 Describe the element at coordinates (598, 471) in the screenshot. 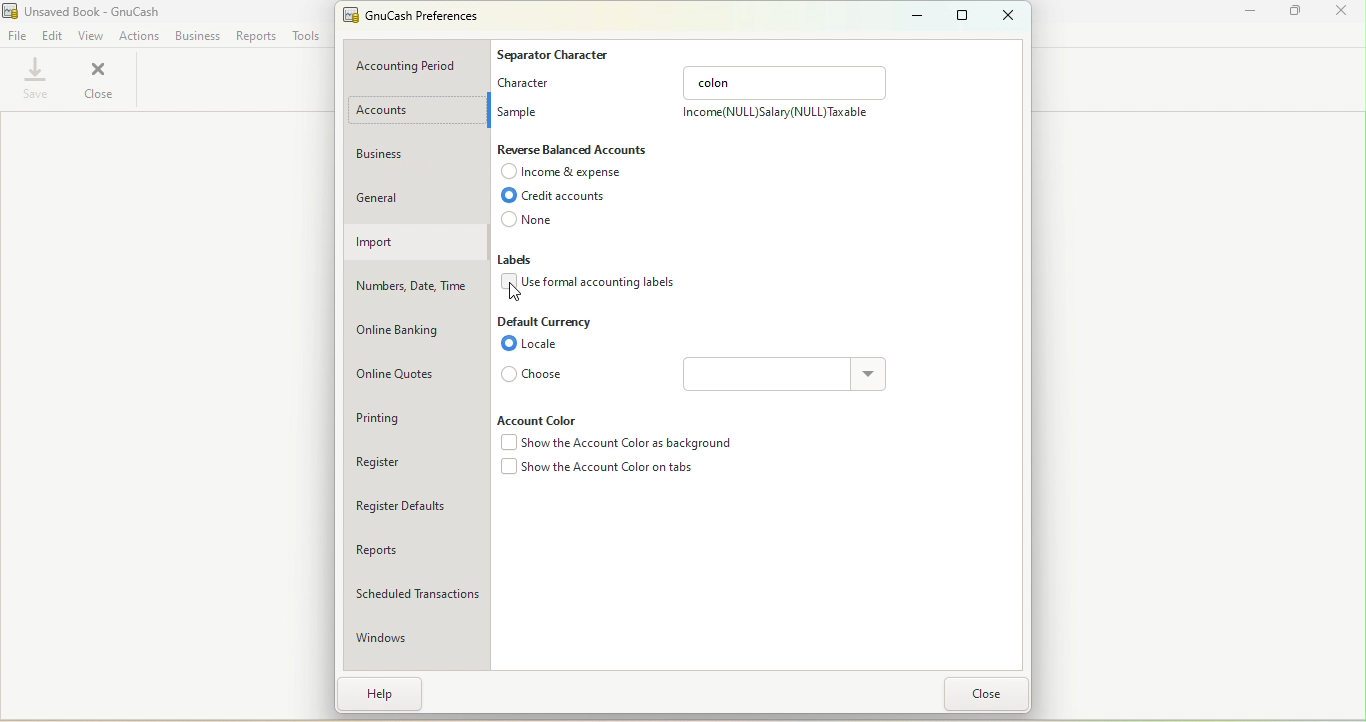

I see `Show the account color on tabs` at that location.